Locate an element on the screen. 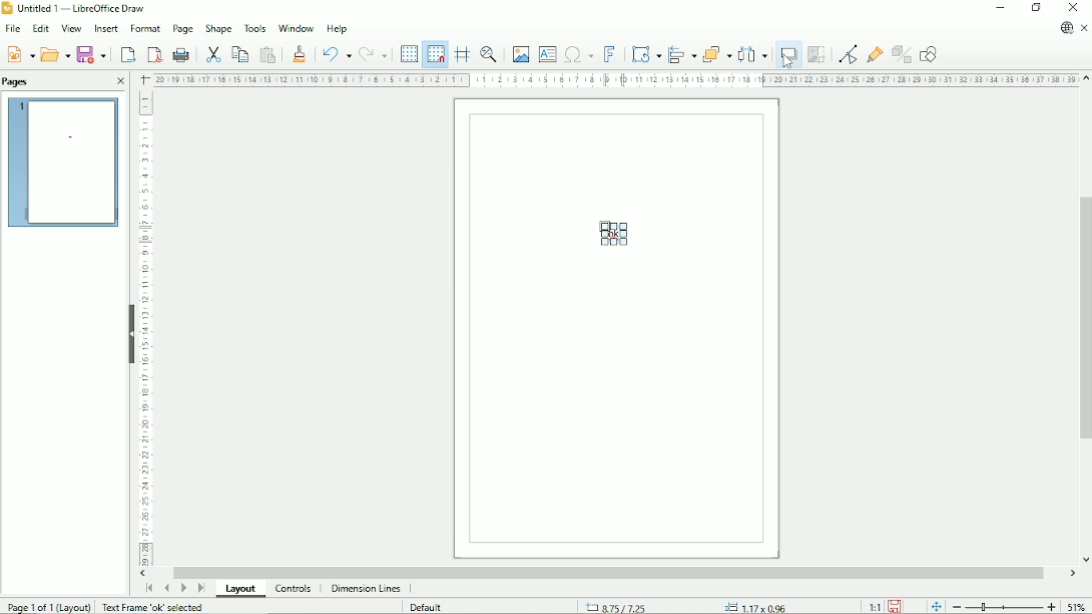 The width and height of the screenshot is (1092, 614). New is located at coordinates (20, 55).